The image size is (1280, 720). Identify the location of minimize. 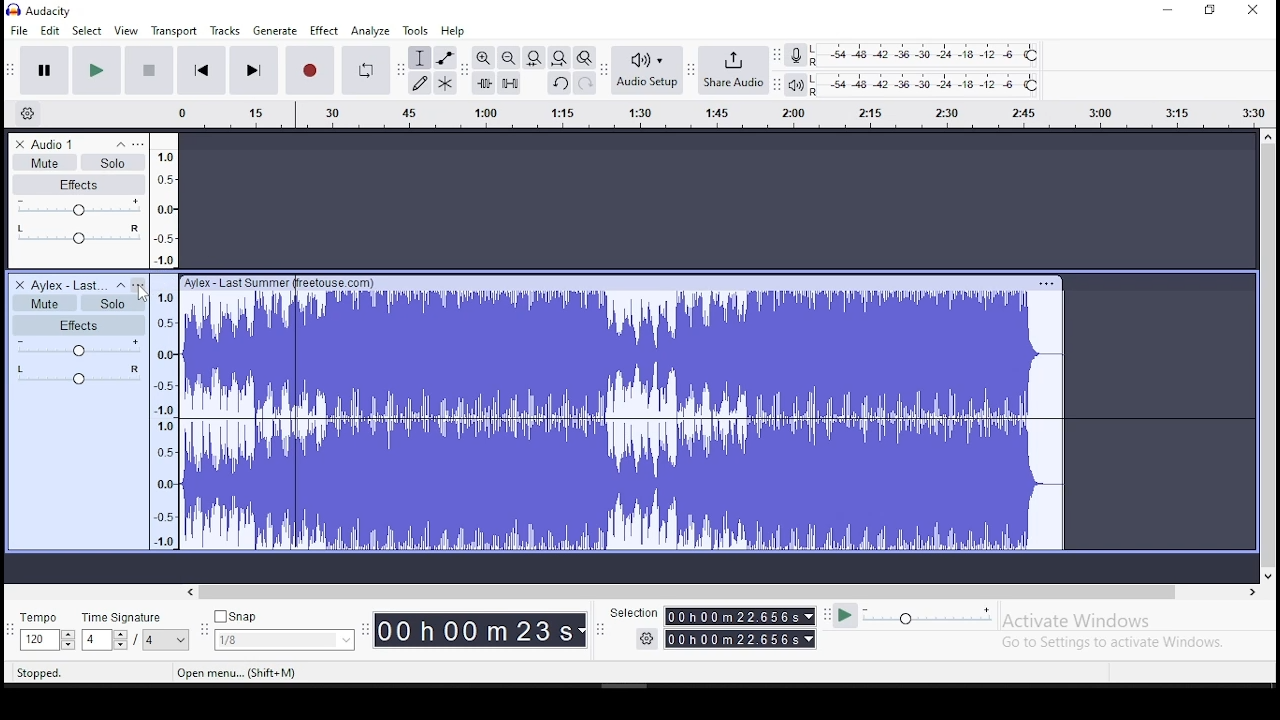
(1166, 11).